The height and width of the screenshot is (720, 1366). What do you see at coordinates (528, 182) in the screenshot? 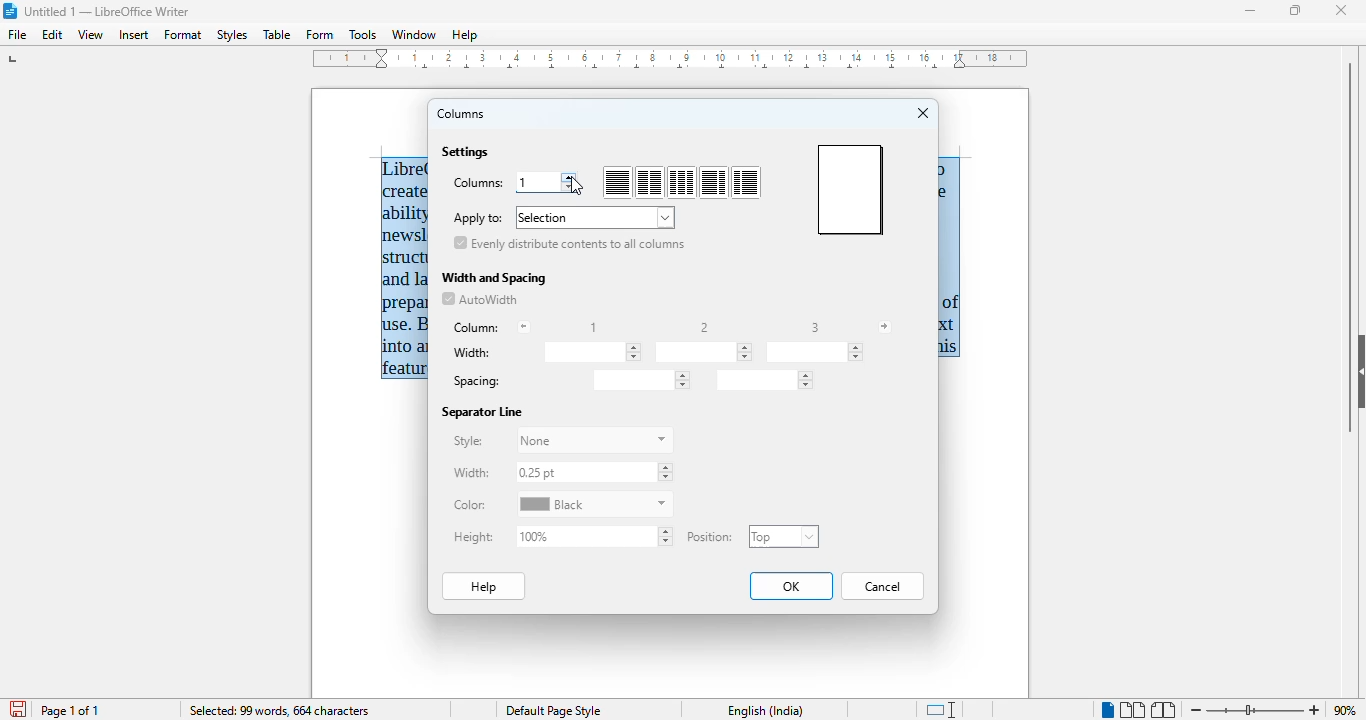
I see `1` at bounding box center [528, 182].